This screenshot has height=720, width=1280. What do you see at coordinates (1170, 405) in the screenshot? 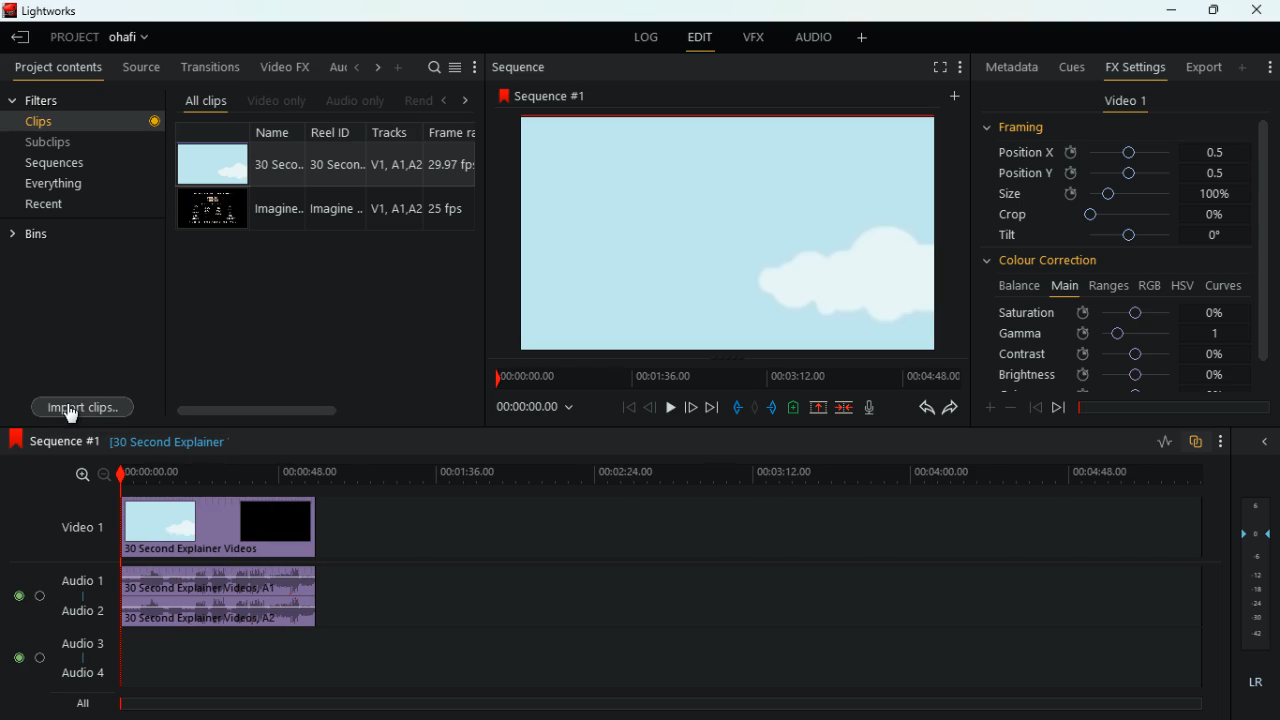
I see `timeline` at bounding box center [1170, 405].